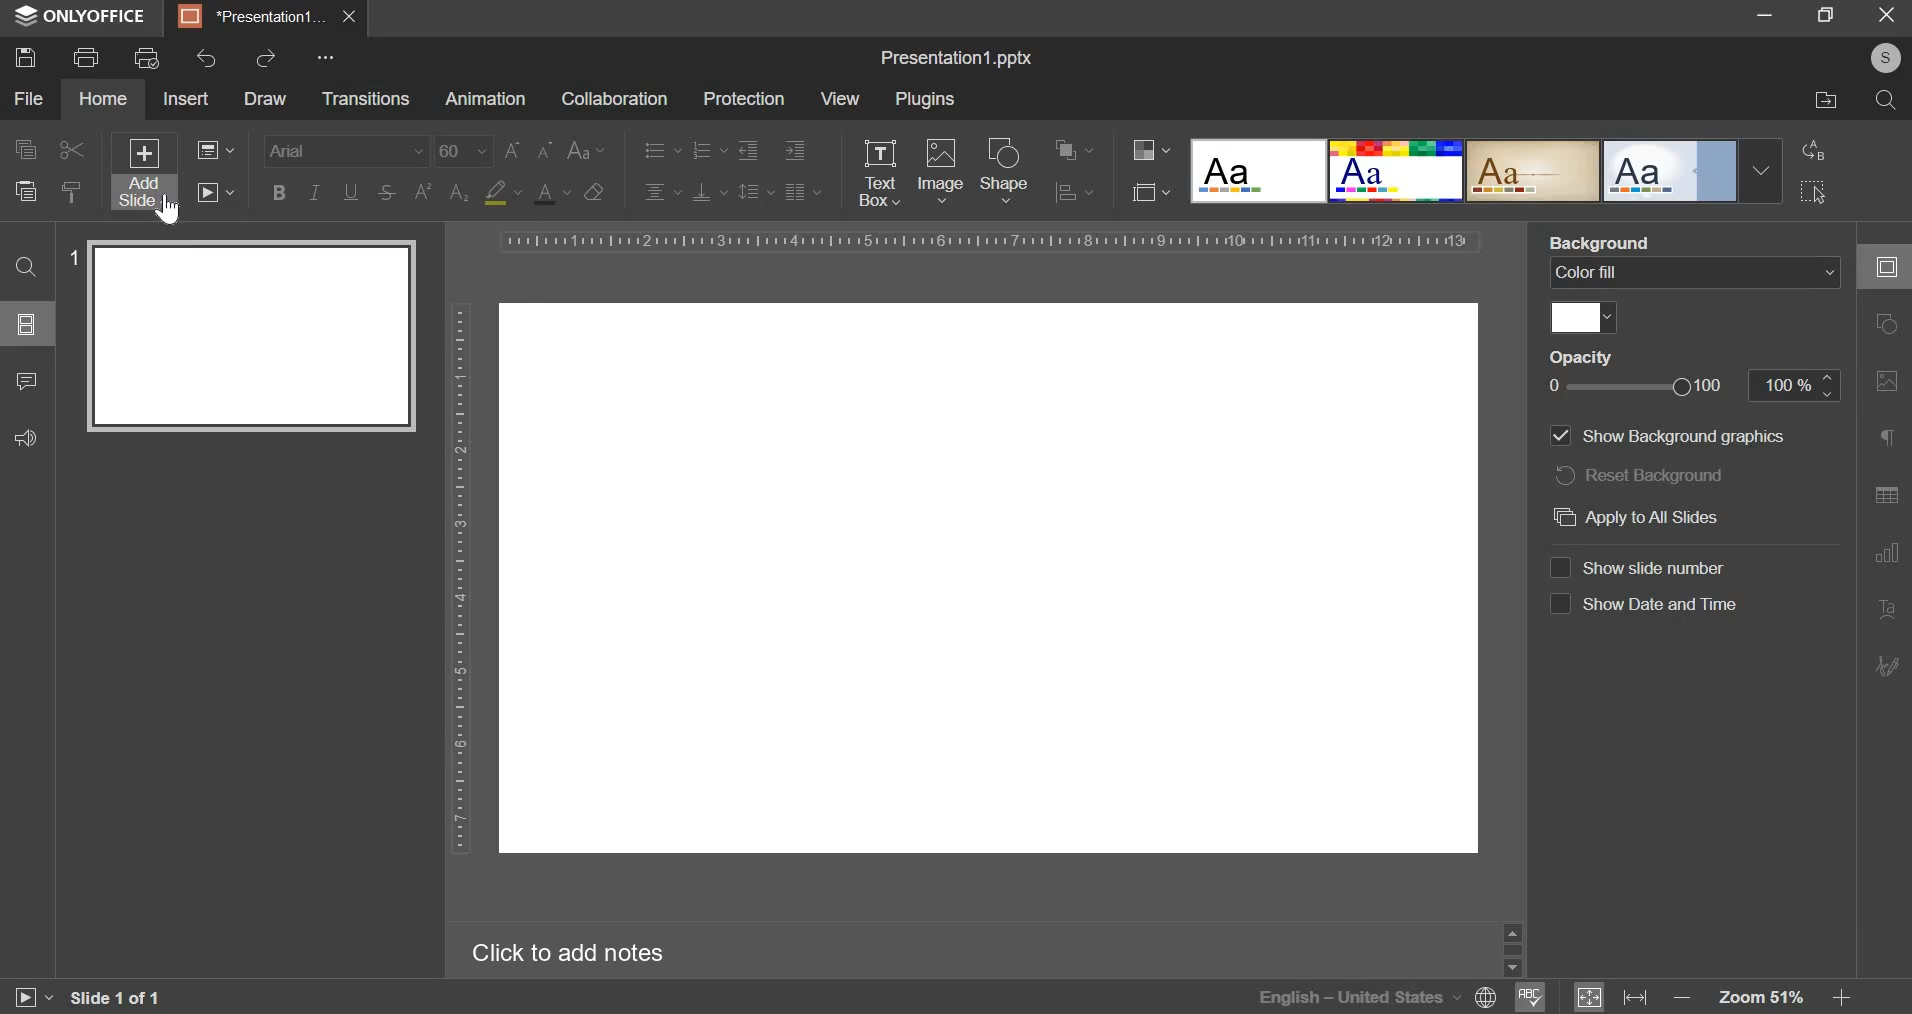 This screenshot has width=1912, height=1014. Describe the element at coordinates (1636, 388) in the screenshot. I see `opacity bar` at that location.